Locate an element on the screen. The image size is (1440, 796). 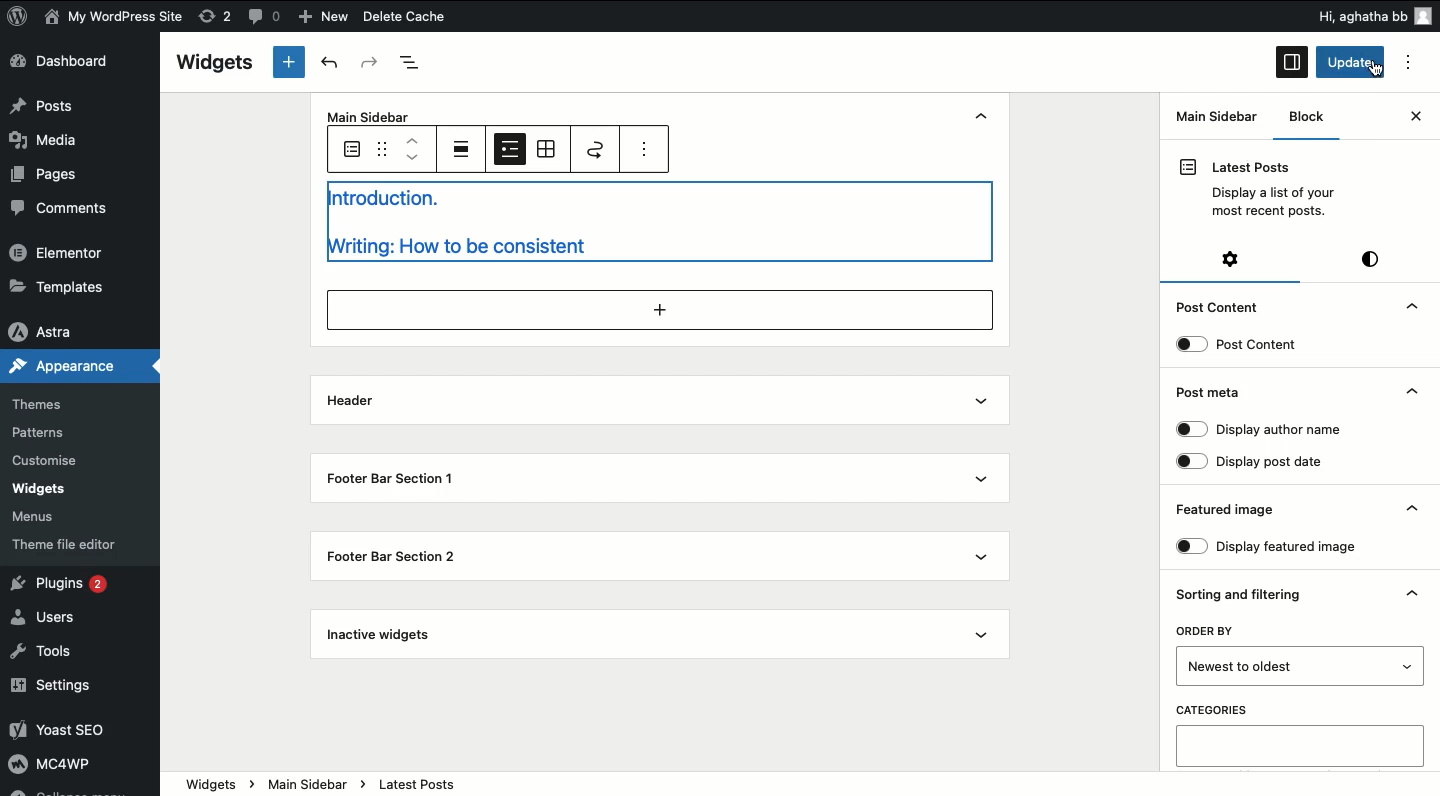
Document overview is located at coordinates (419, 67).